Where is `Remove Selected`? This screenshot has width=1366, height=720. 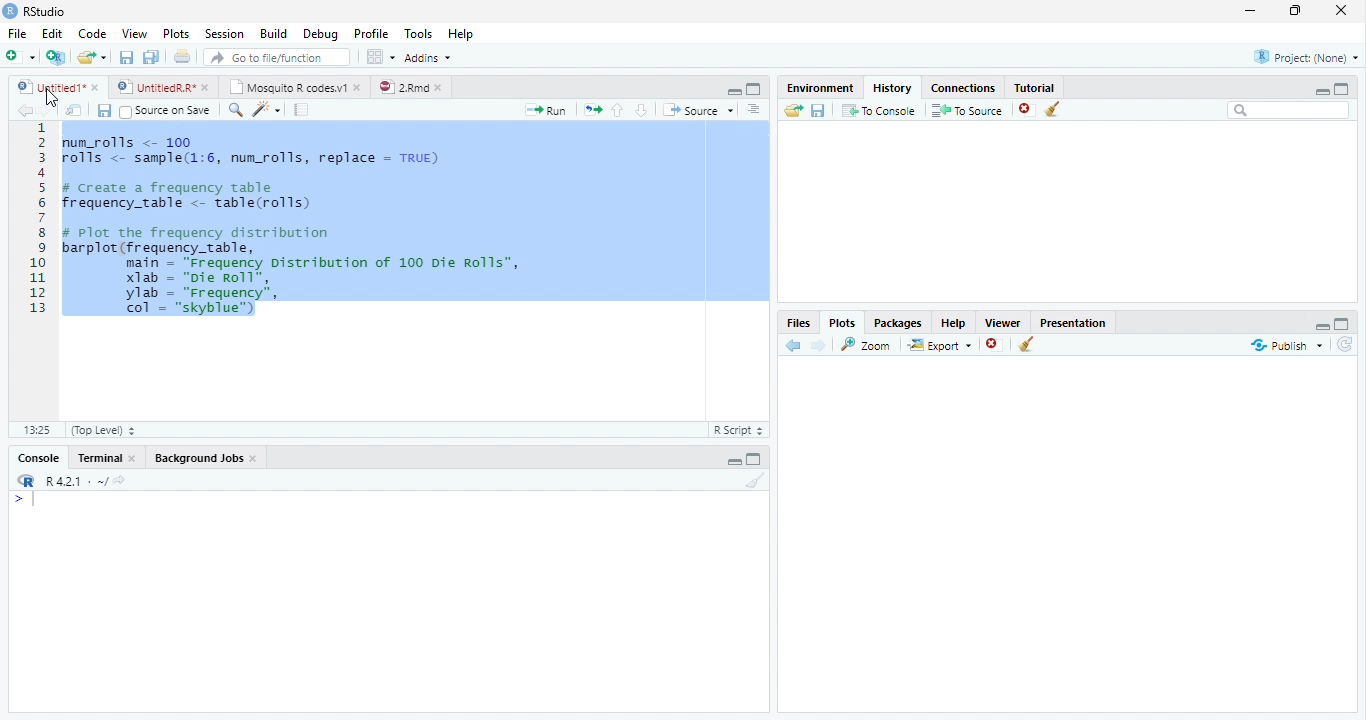 Remove Selected is located at coordinates (995, 346).